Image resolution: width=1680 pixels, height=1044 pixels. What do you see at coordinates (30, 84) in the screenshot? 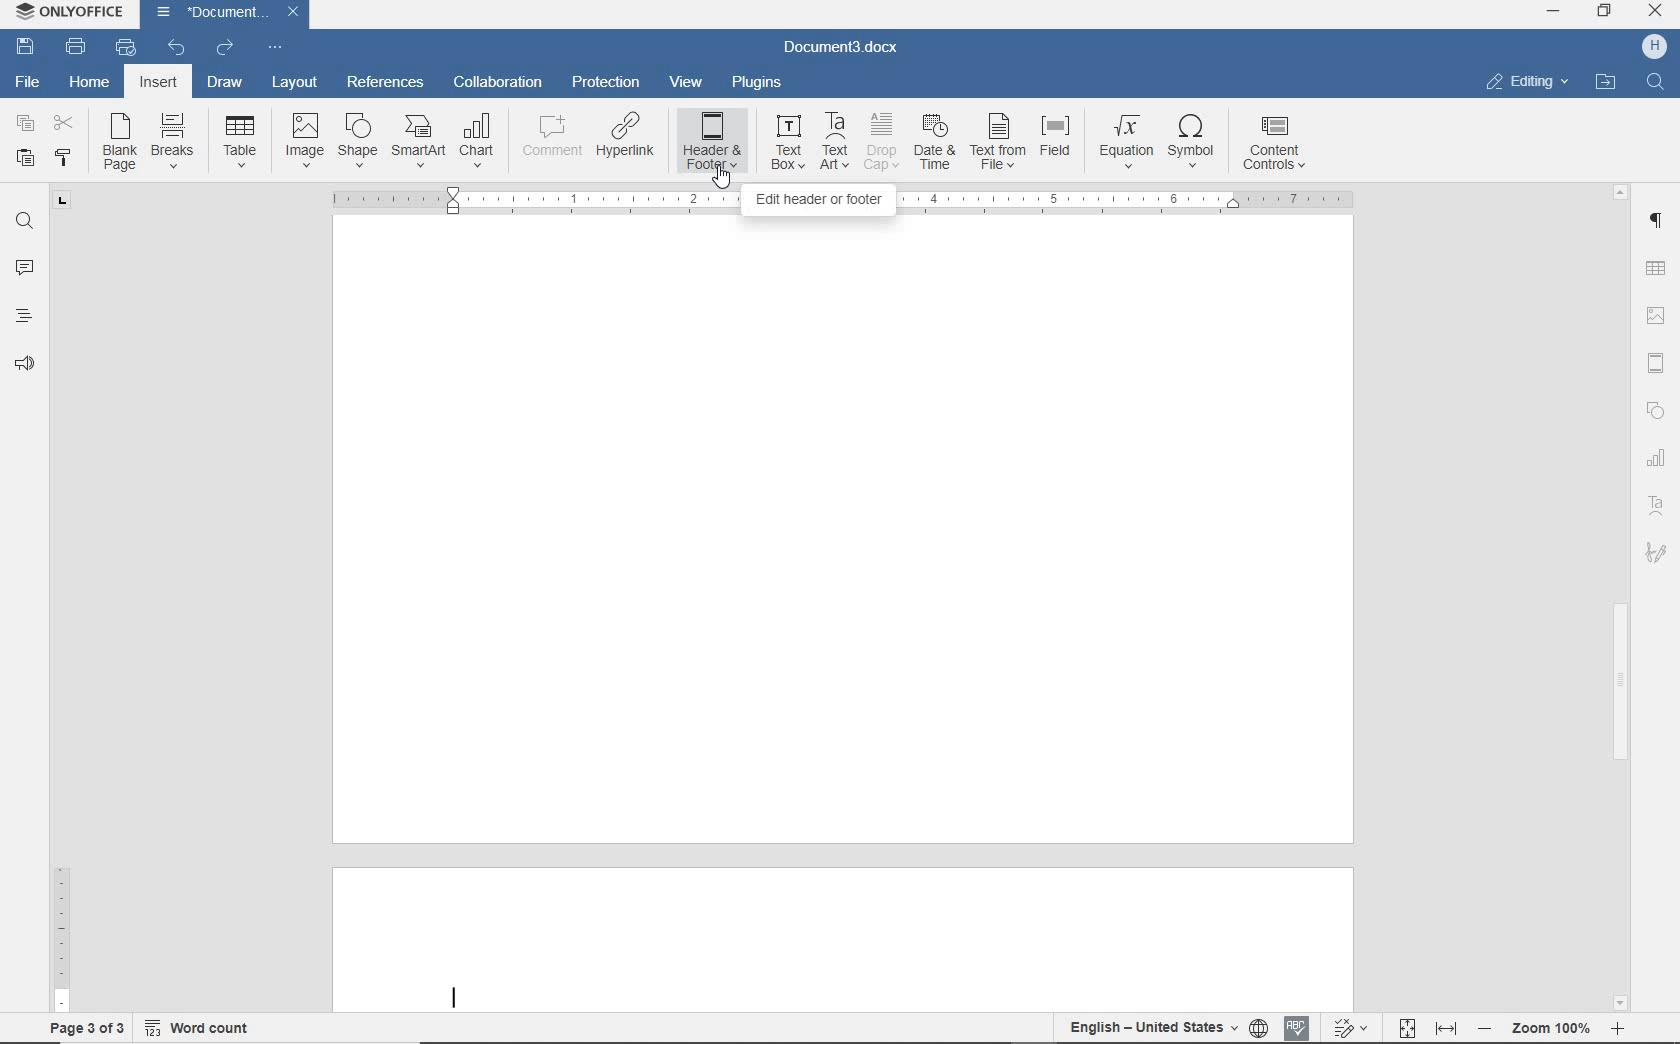
I see `FILE` at bounding box center [30, 84].